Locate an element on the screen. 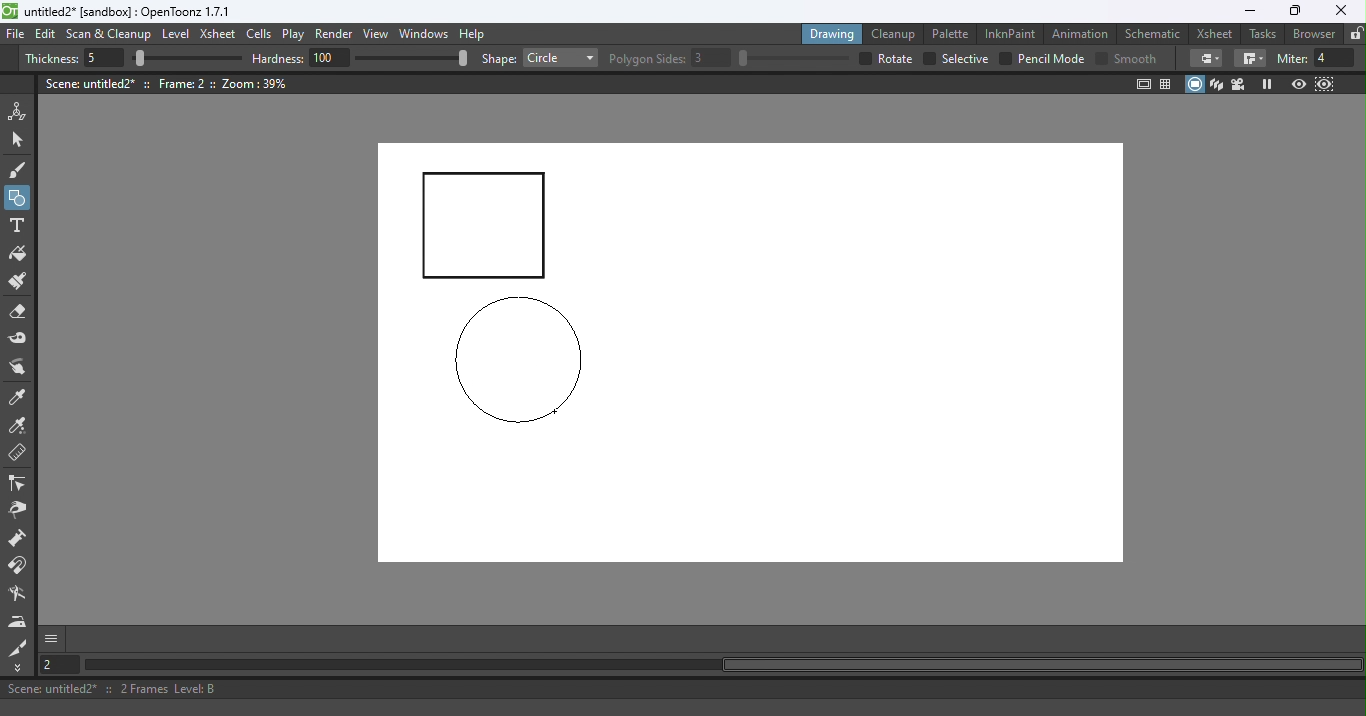 This screenshot has width=1366, height=716. Fill tool is located at coordinates (18, 256).